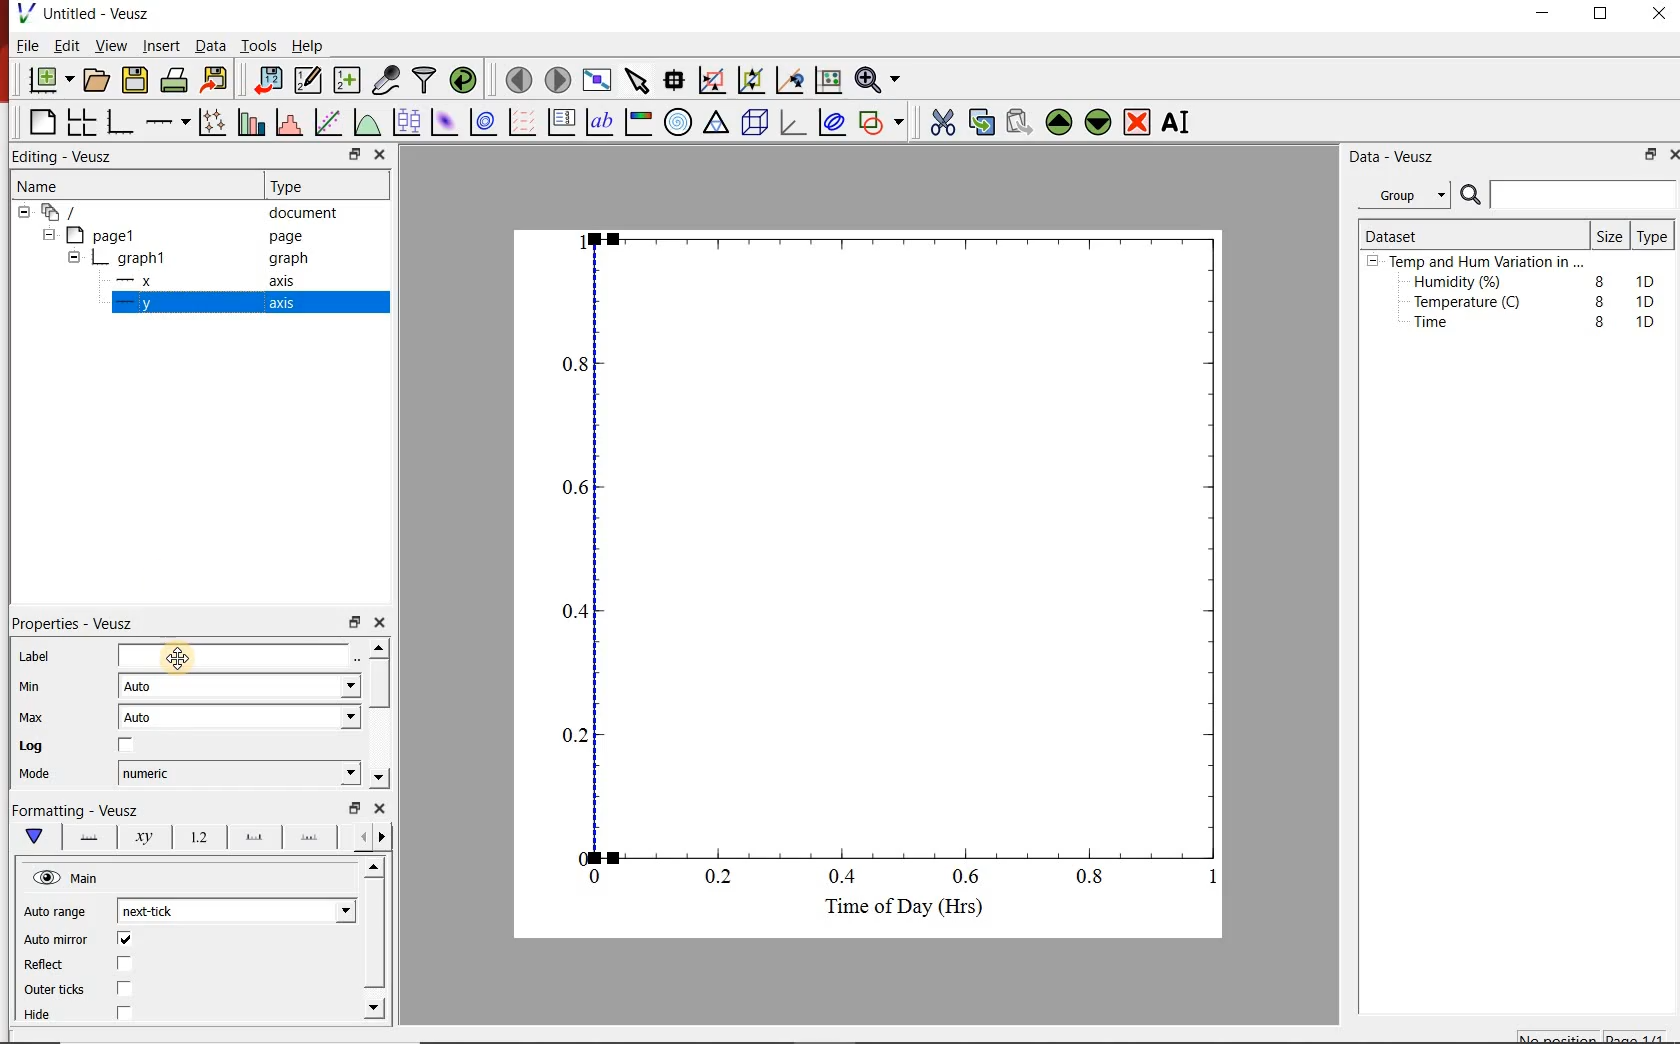 The width and height of the screenshot is (1680, 1044). I want to click on Edit and enter new datasets, so click(309, 81).